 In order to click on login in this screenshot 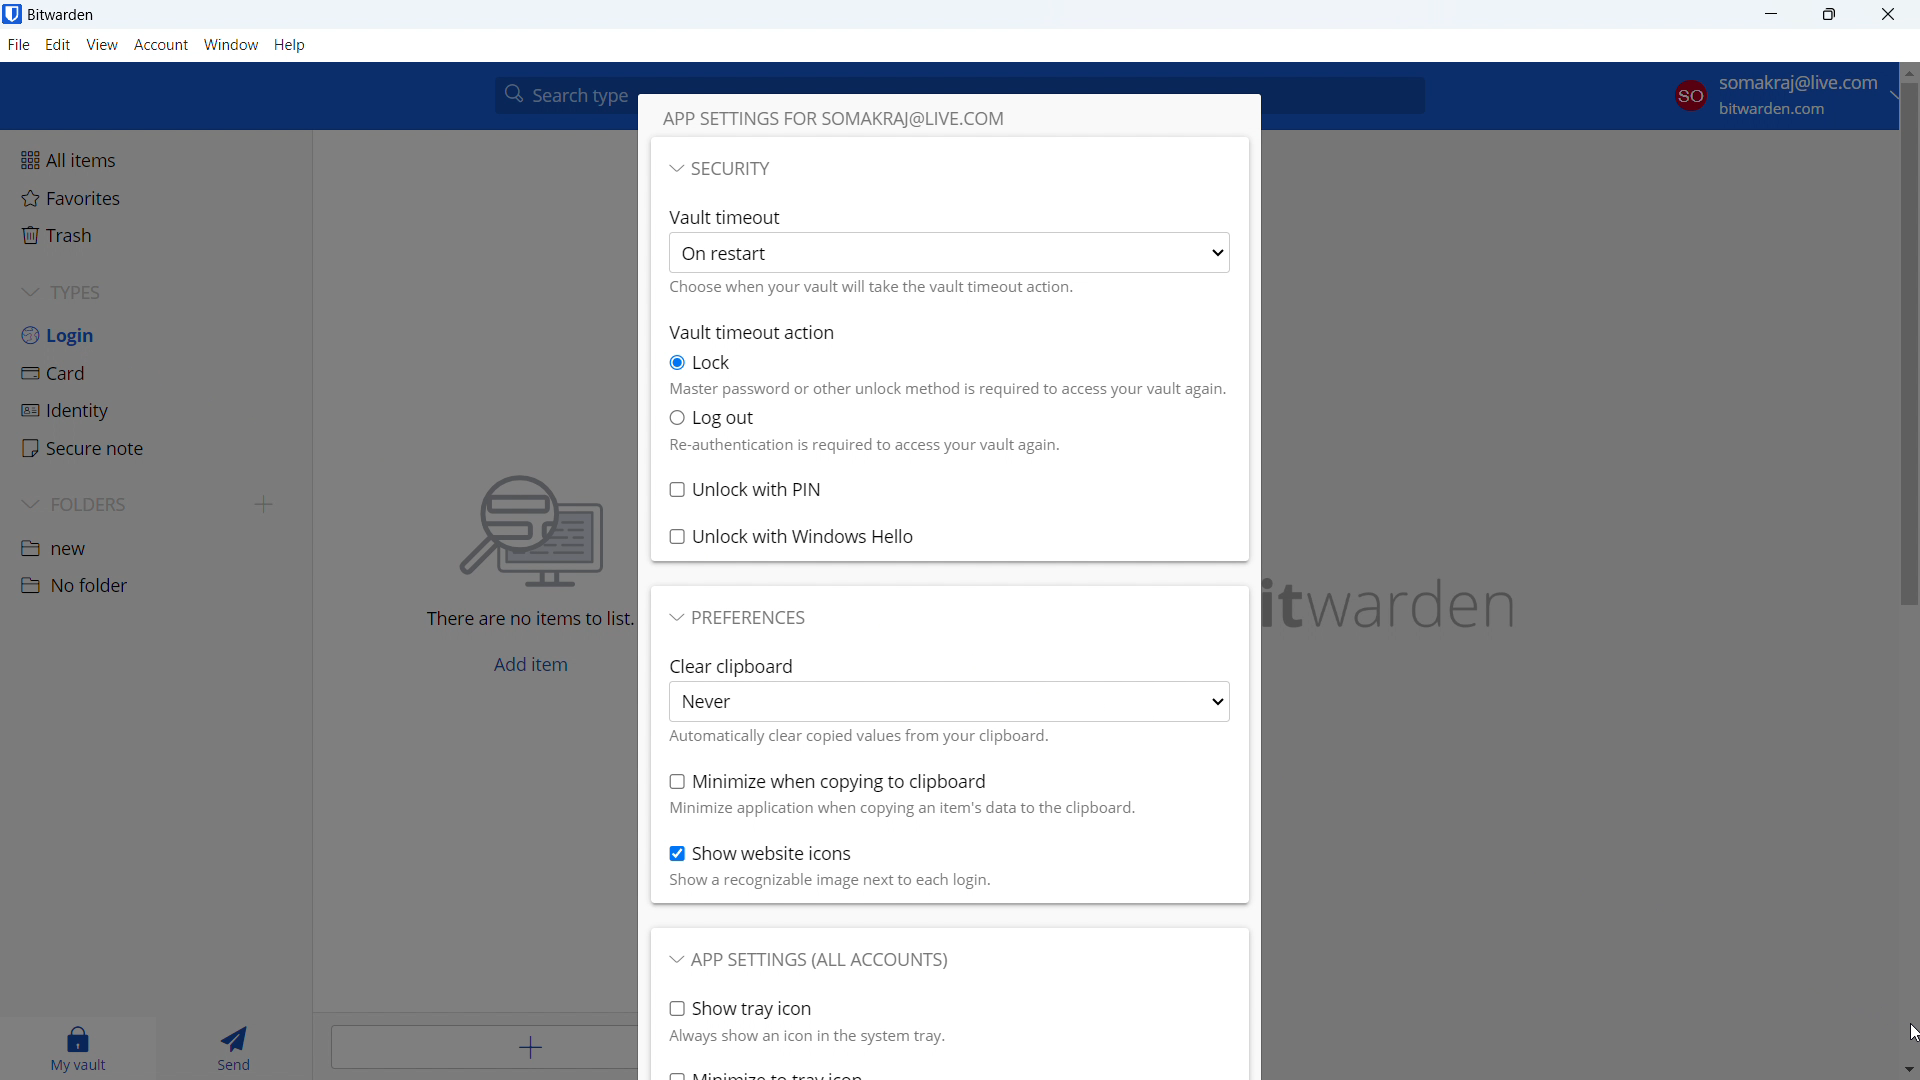, I will do `click(156, 335)`.